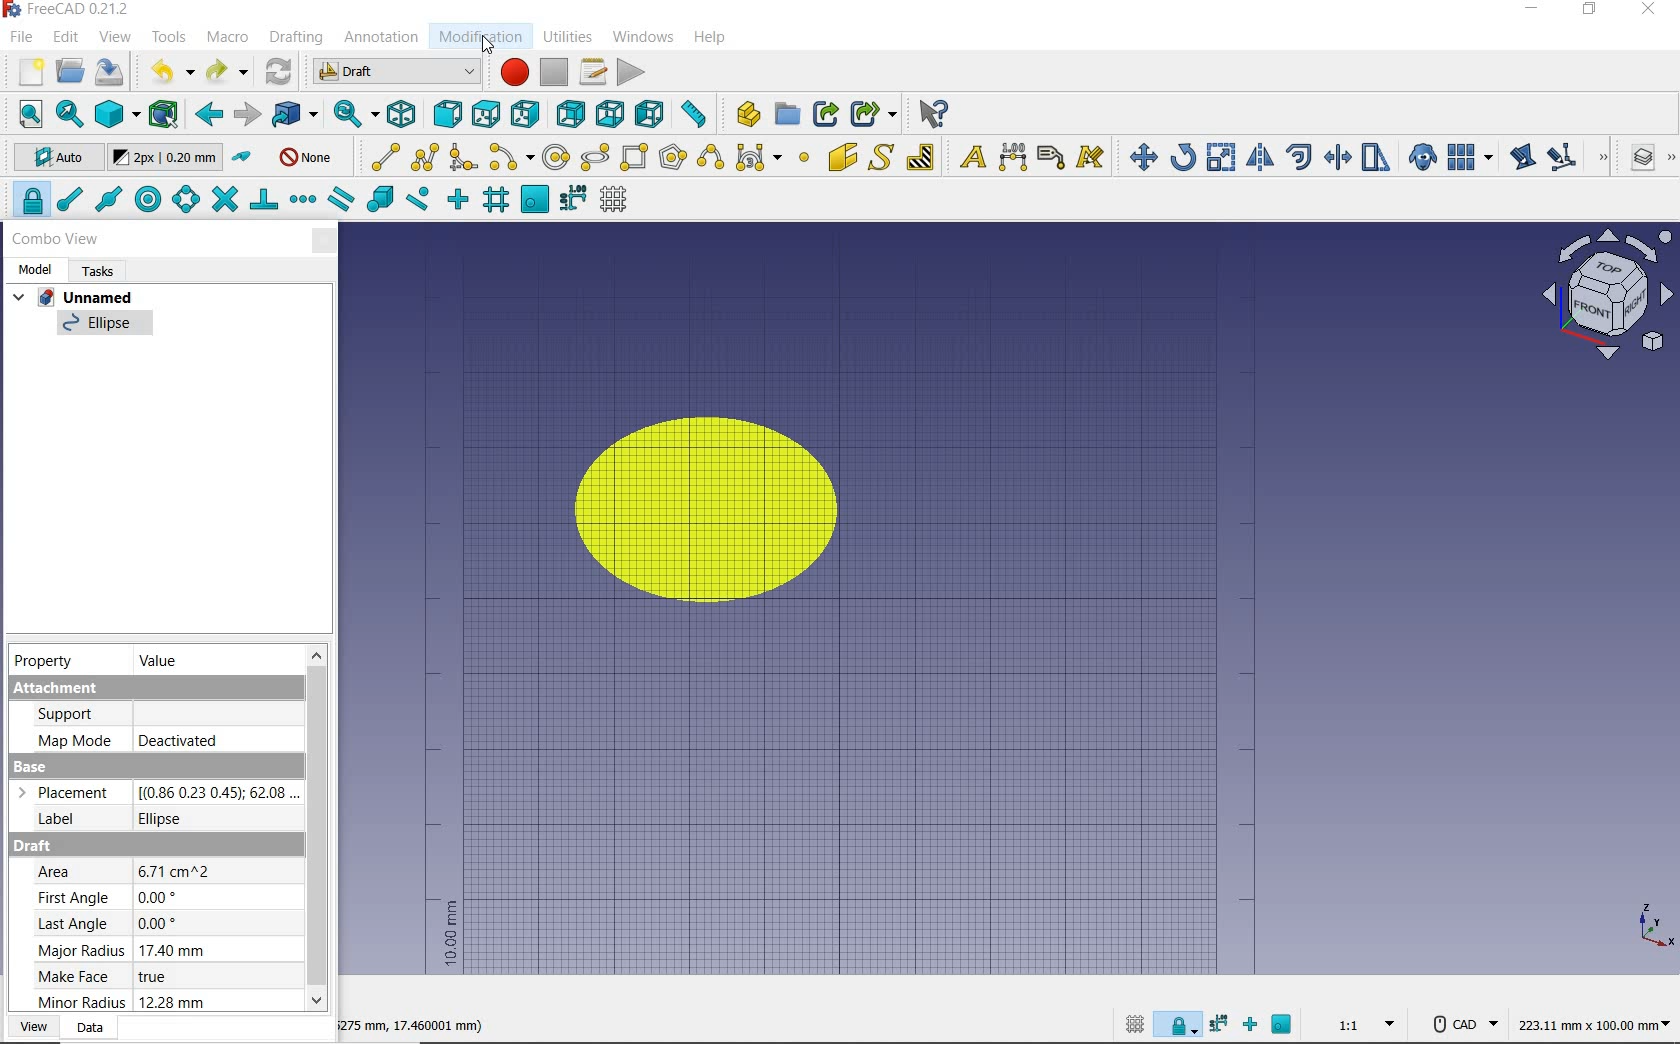 The image size is (1680, 1044). What do you see at coordinates (1470, 156) in the screenshot?
I see `array tools` at bounding box center [1470, 156].